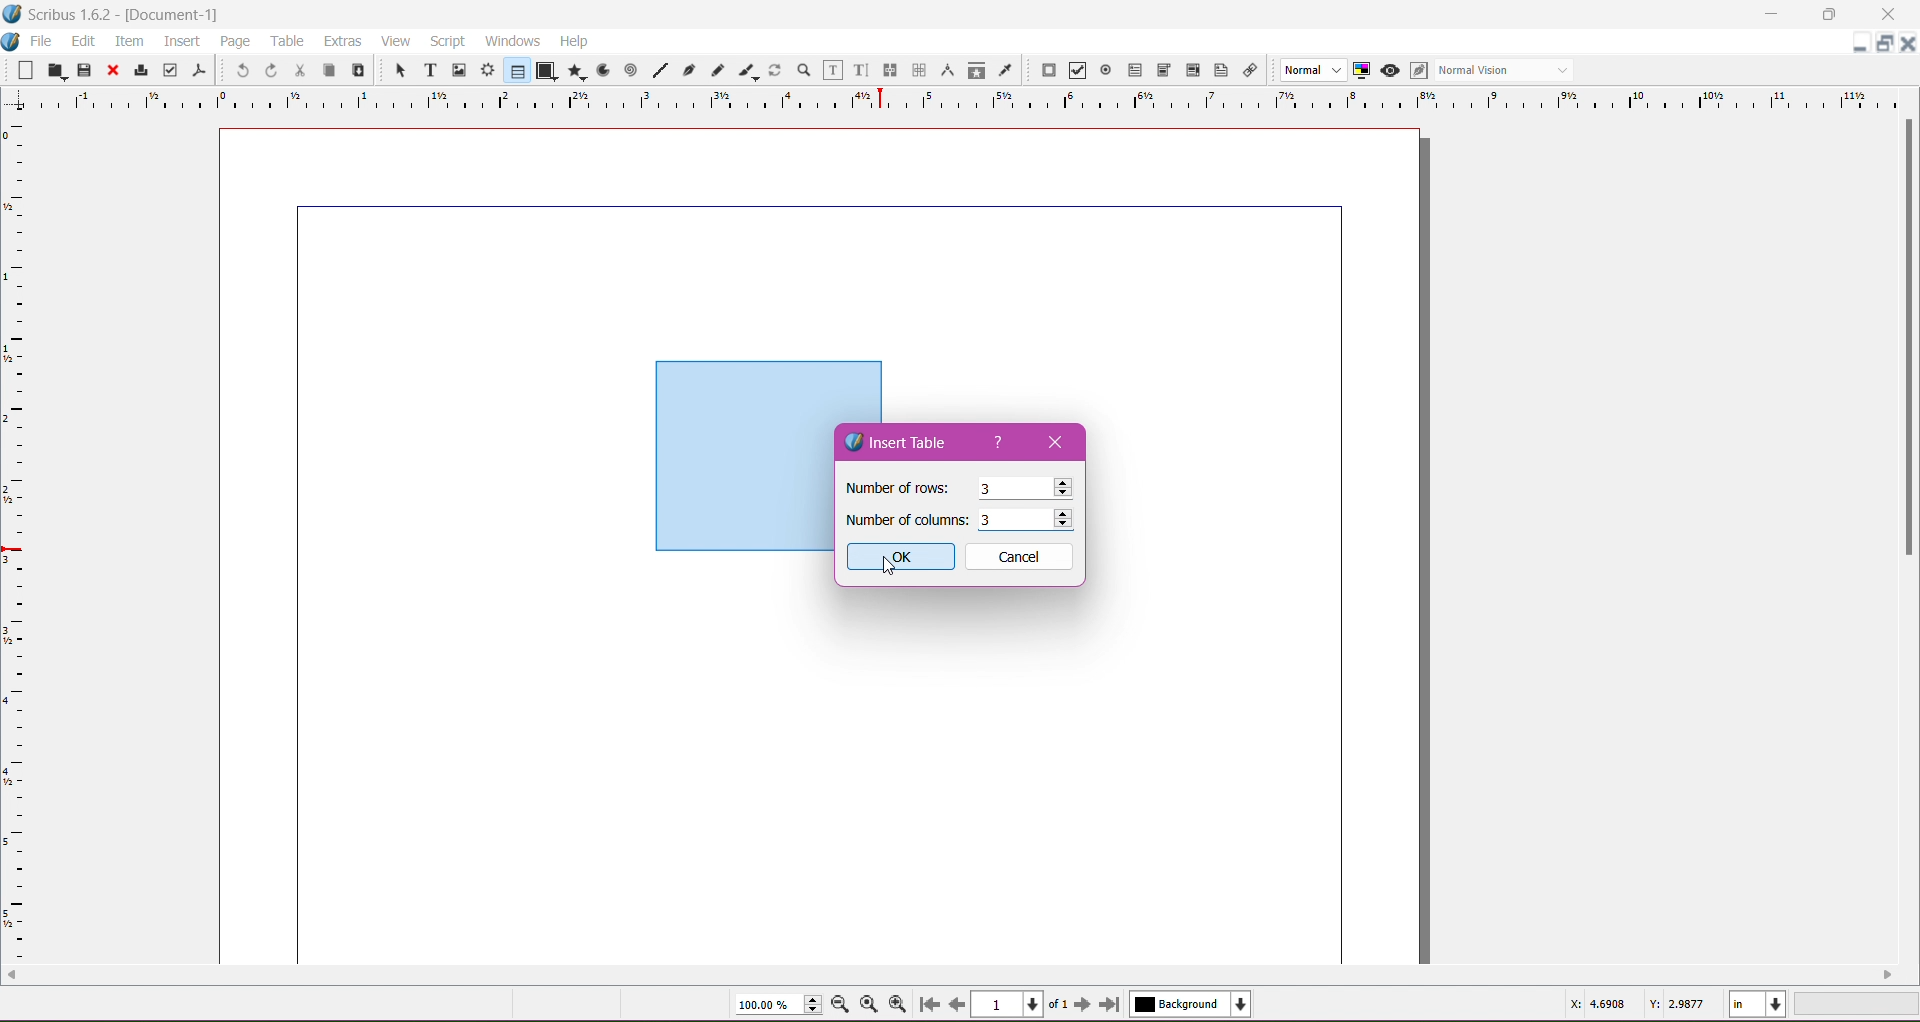 The width and height of the screenshot is (1920, 1022). What do you see at coordinates (1417, 70) in the screenshot?
I see `Edit in Preview mode` at bounding box center [1417, 70].